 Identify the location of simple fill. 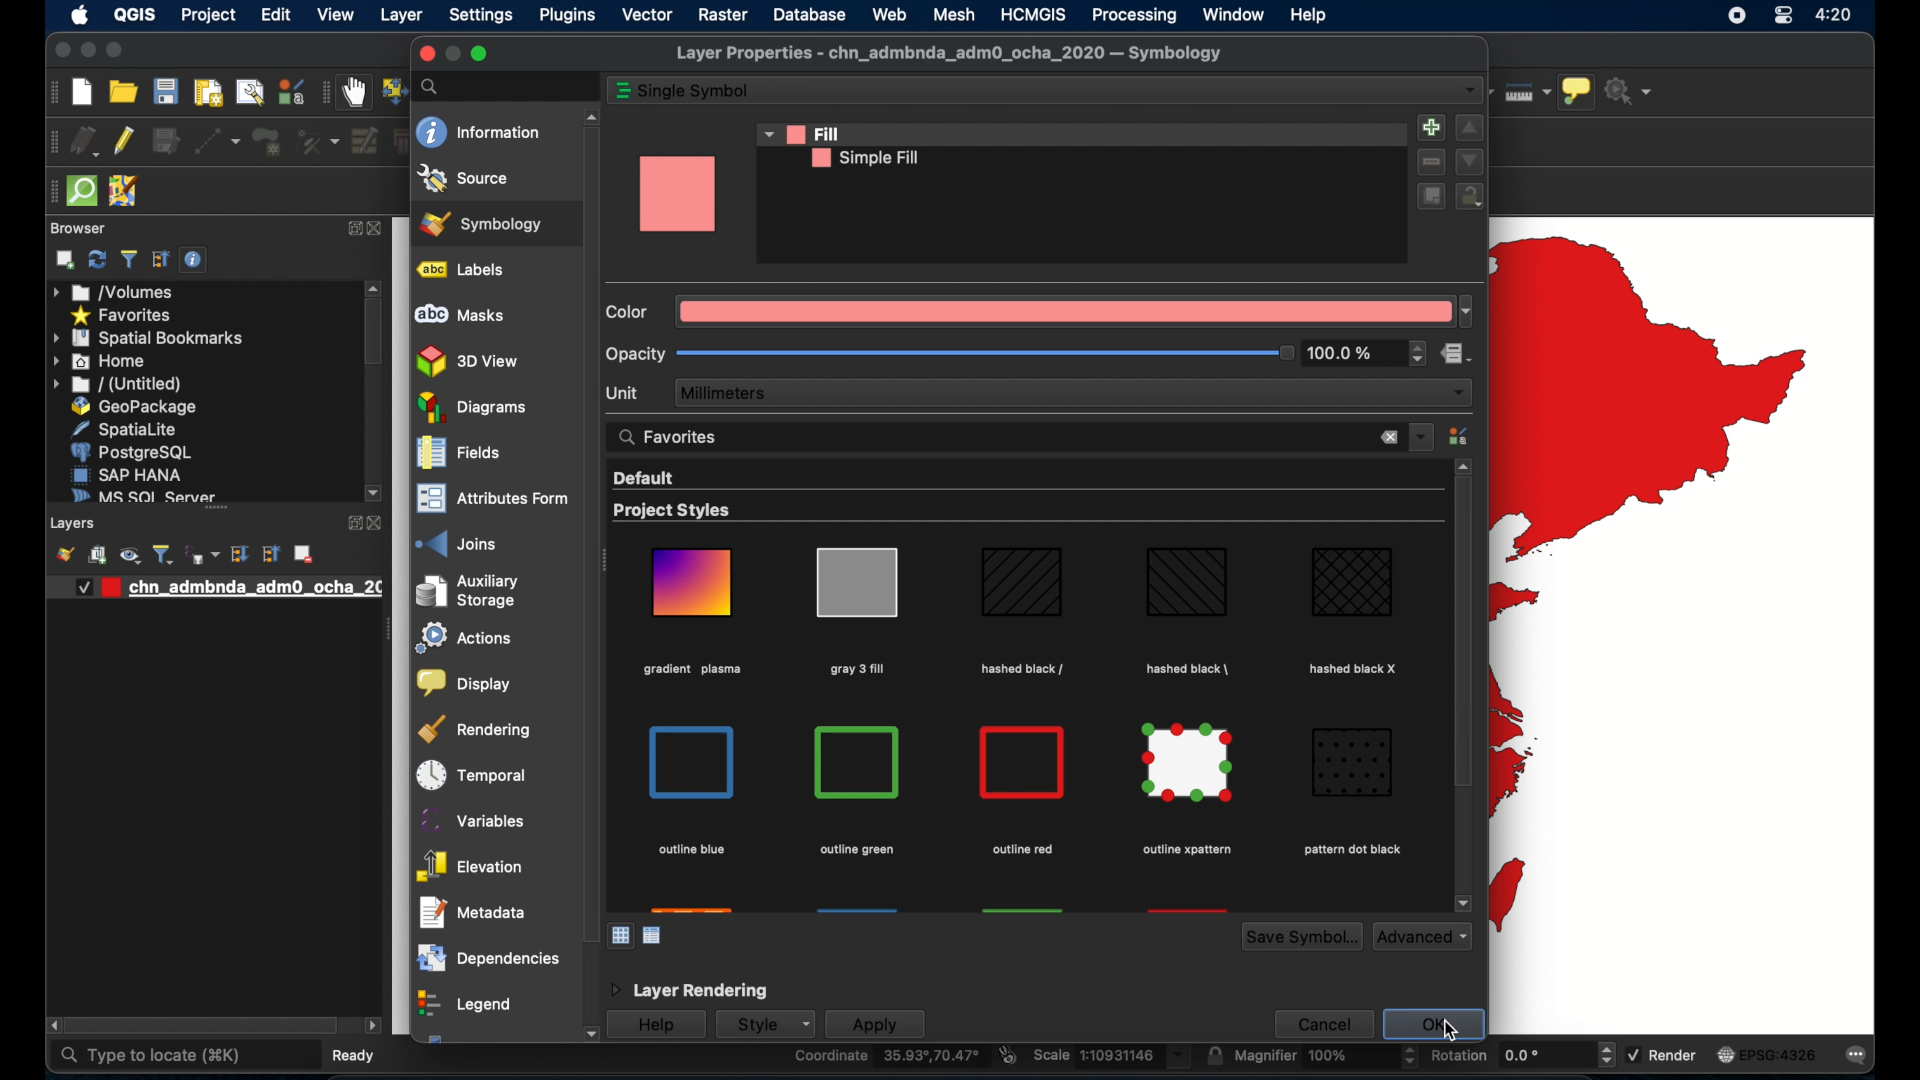
(864, 159).